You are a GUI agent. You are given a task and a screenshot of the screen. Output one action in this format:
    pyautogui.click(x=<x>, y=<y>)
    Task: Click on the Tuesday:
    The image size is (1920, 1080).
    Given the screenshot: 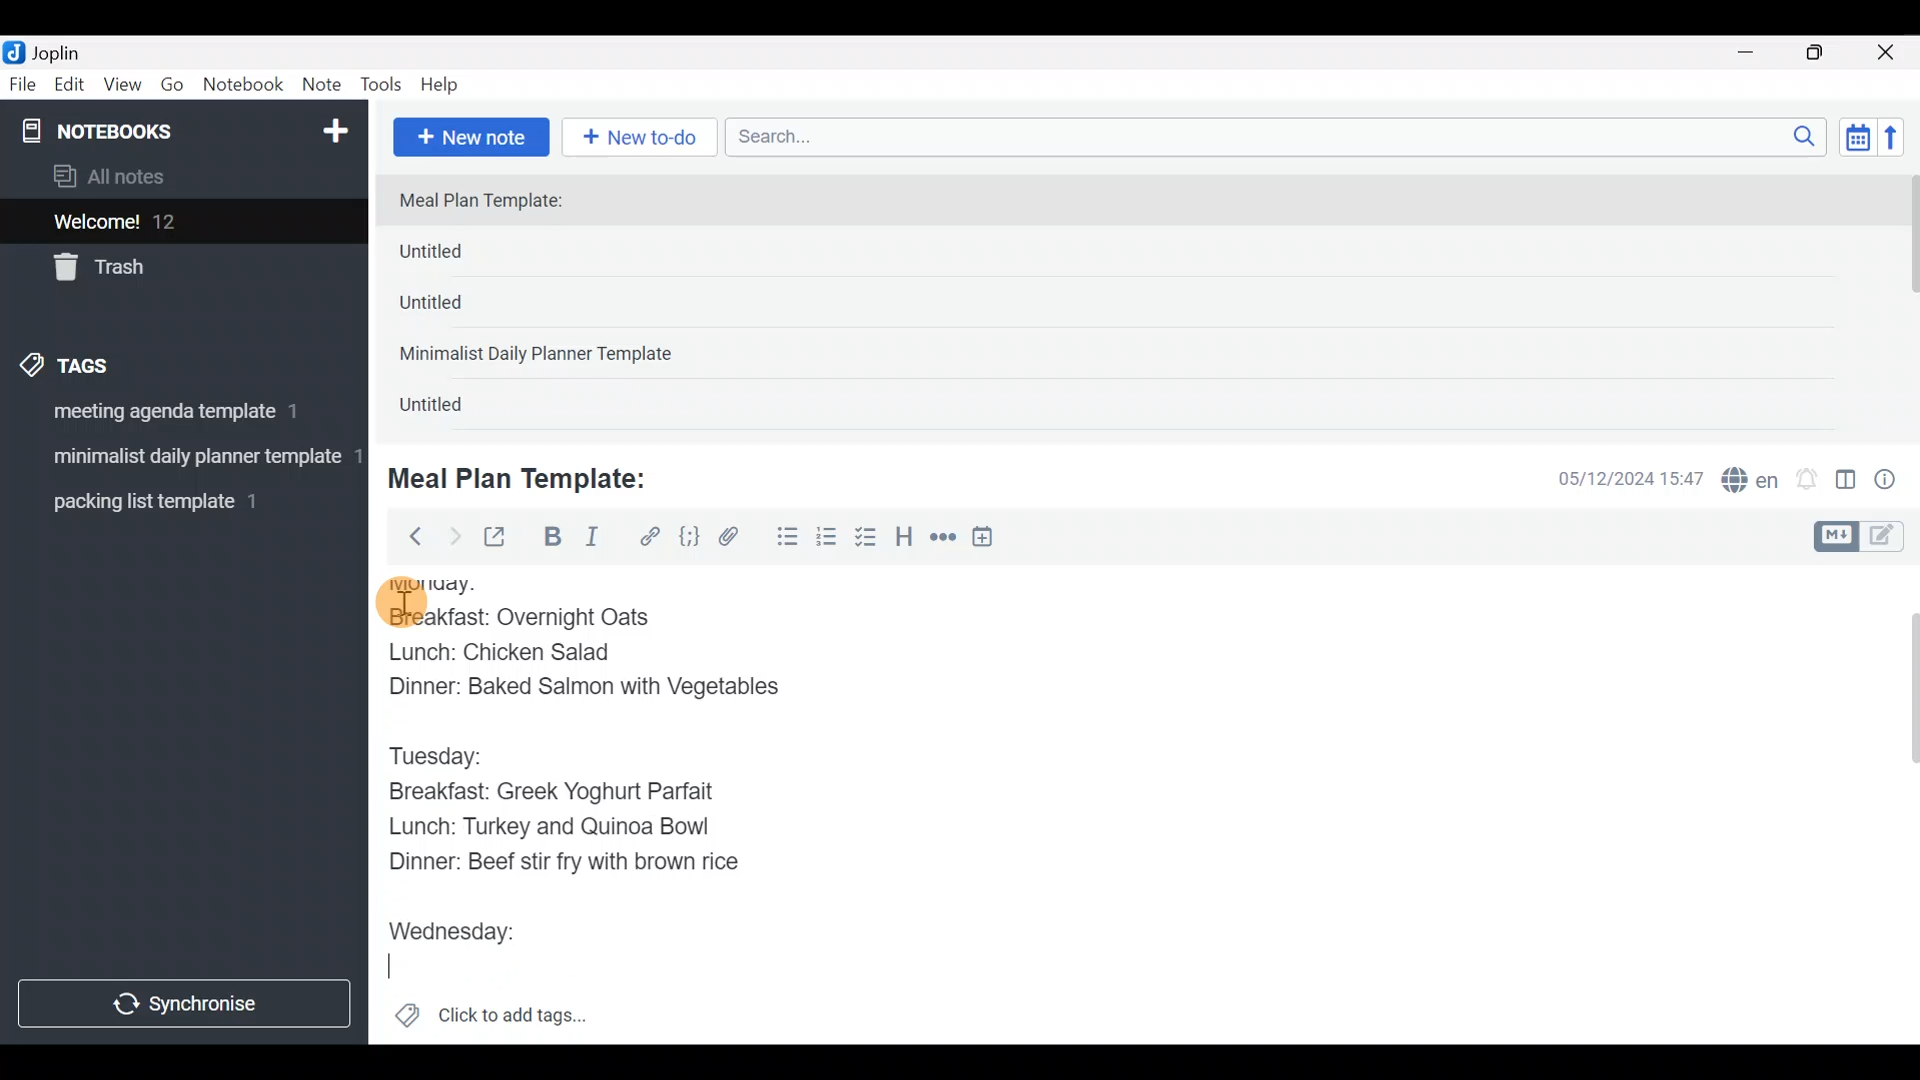 What is the action you would take?
    pyautogui.click(x=447, y=752)
    